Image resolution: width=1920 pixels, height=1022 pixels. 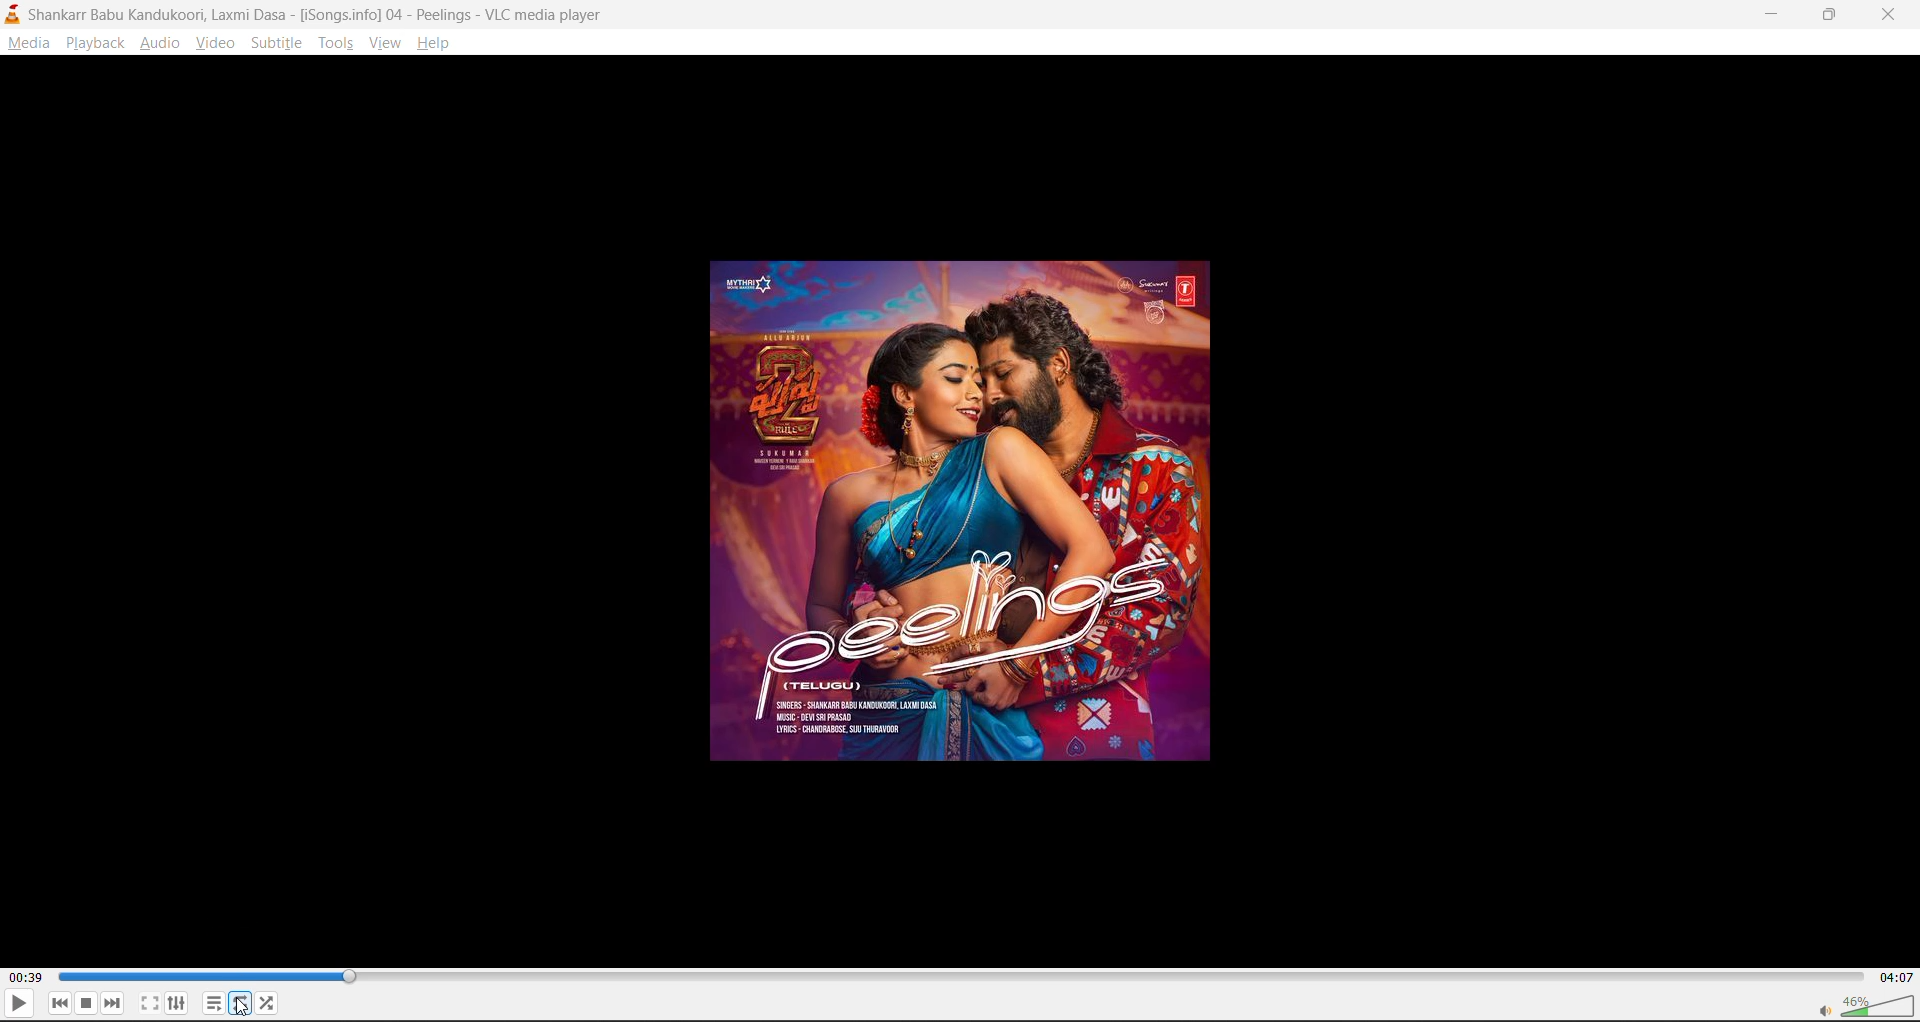 I want to click on thumbnail, so click(x=964, y=513).